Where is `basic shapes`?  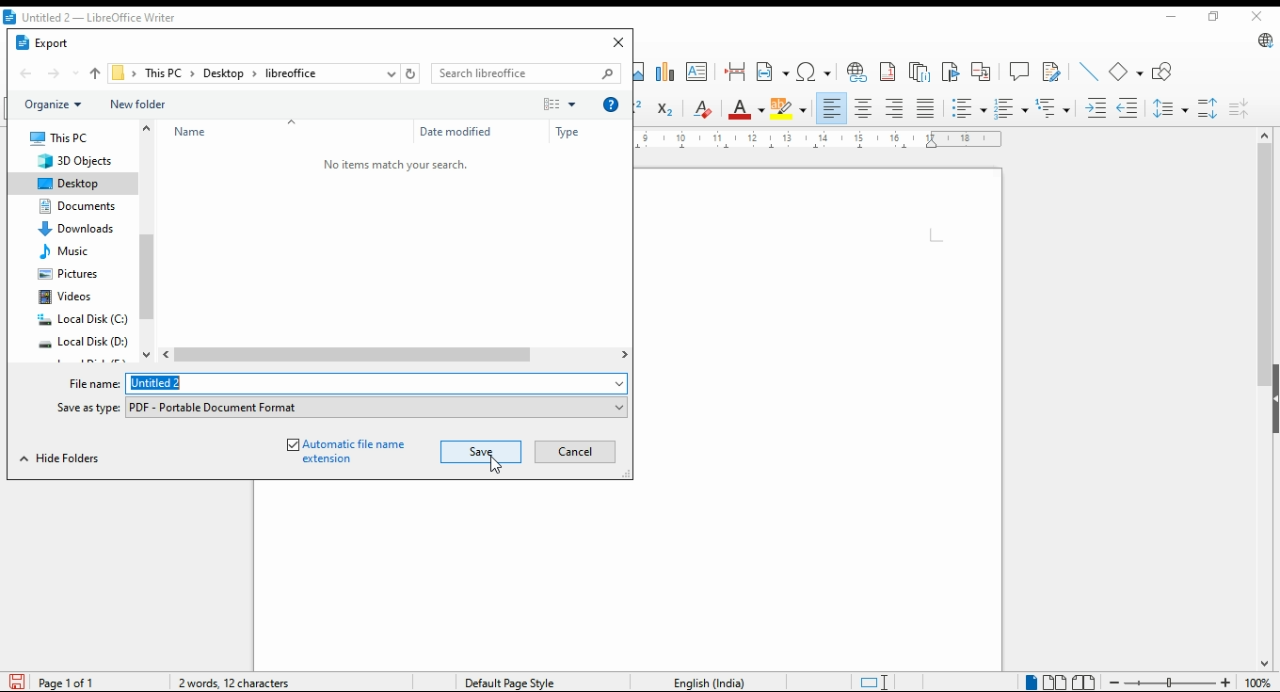 basic shapes is located at coordinates (1126, 69).